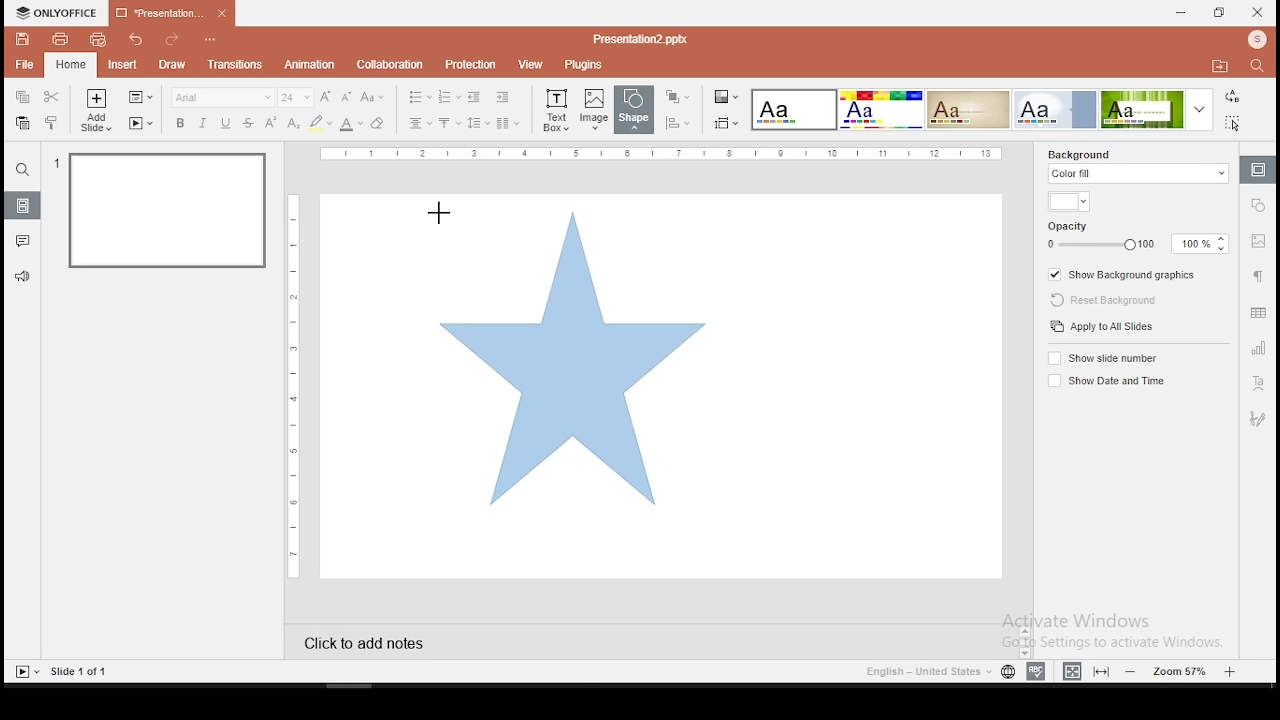 Image resolution: width=1280 pixels, height=720 pixels. What do you see at coordinates (81, 671) in the screenshot?
I see `slide 1 of 1` at bounding box center [81, 671].